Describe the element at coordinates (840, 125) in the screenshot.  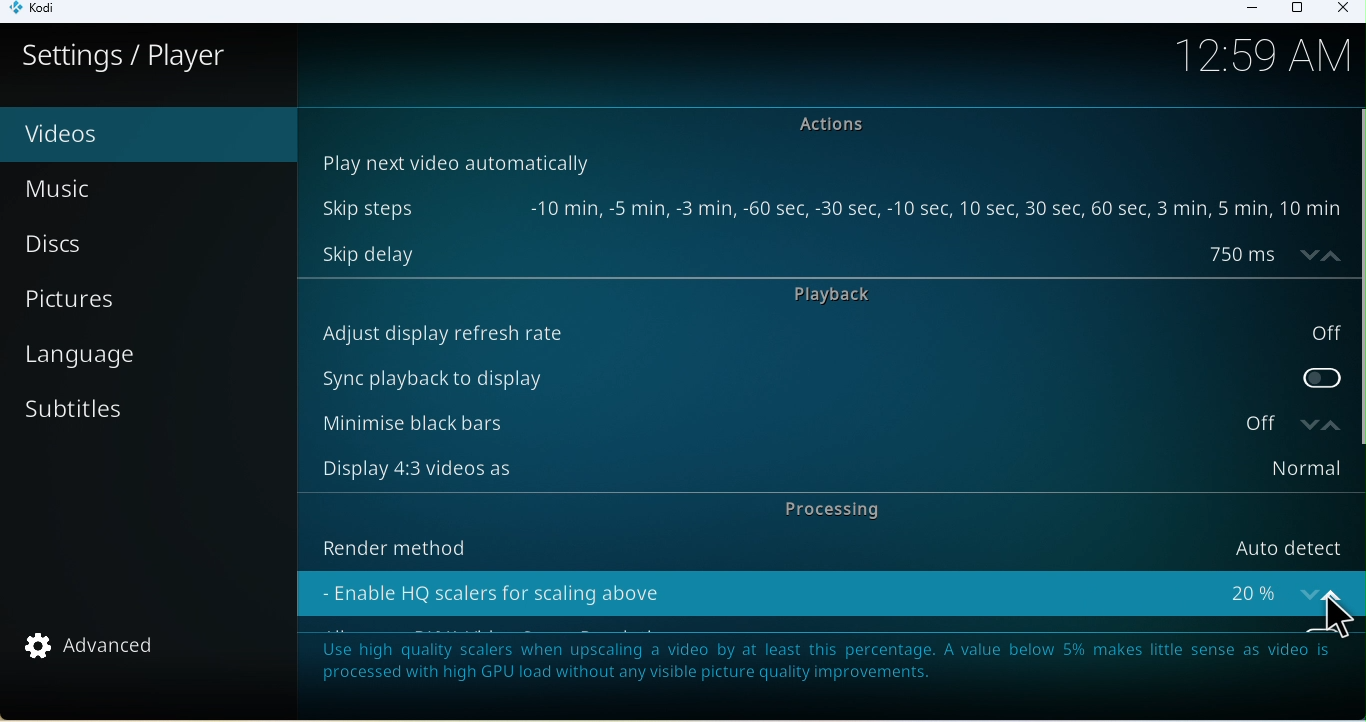
I see `actions` at that location.